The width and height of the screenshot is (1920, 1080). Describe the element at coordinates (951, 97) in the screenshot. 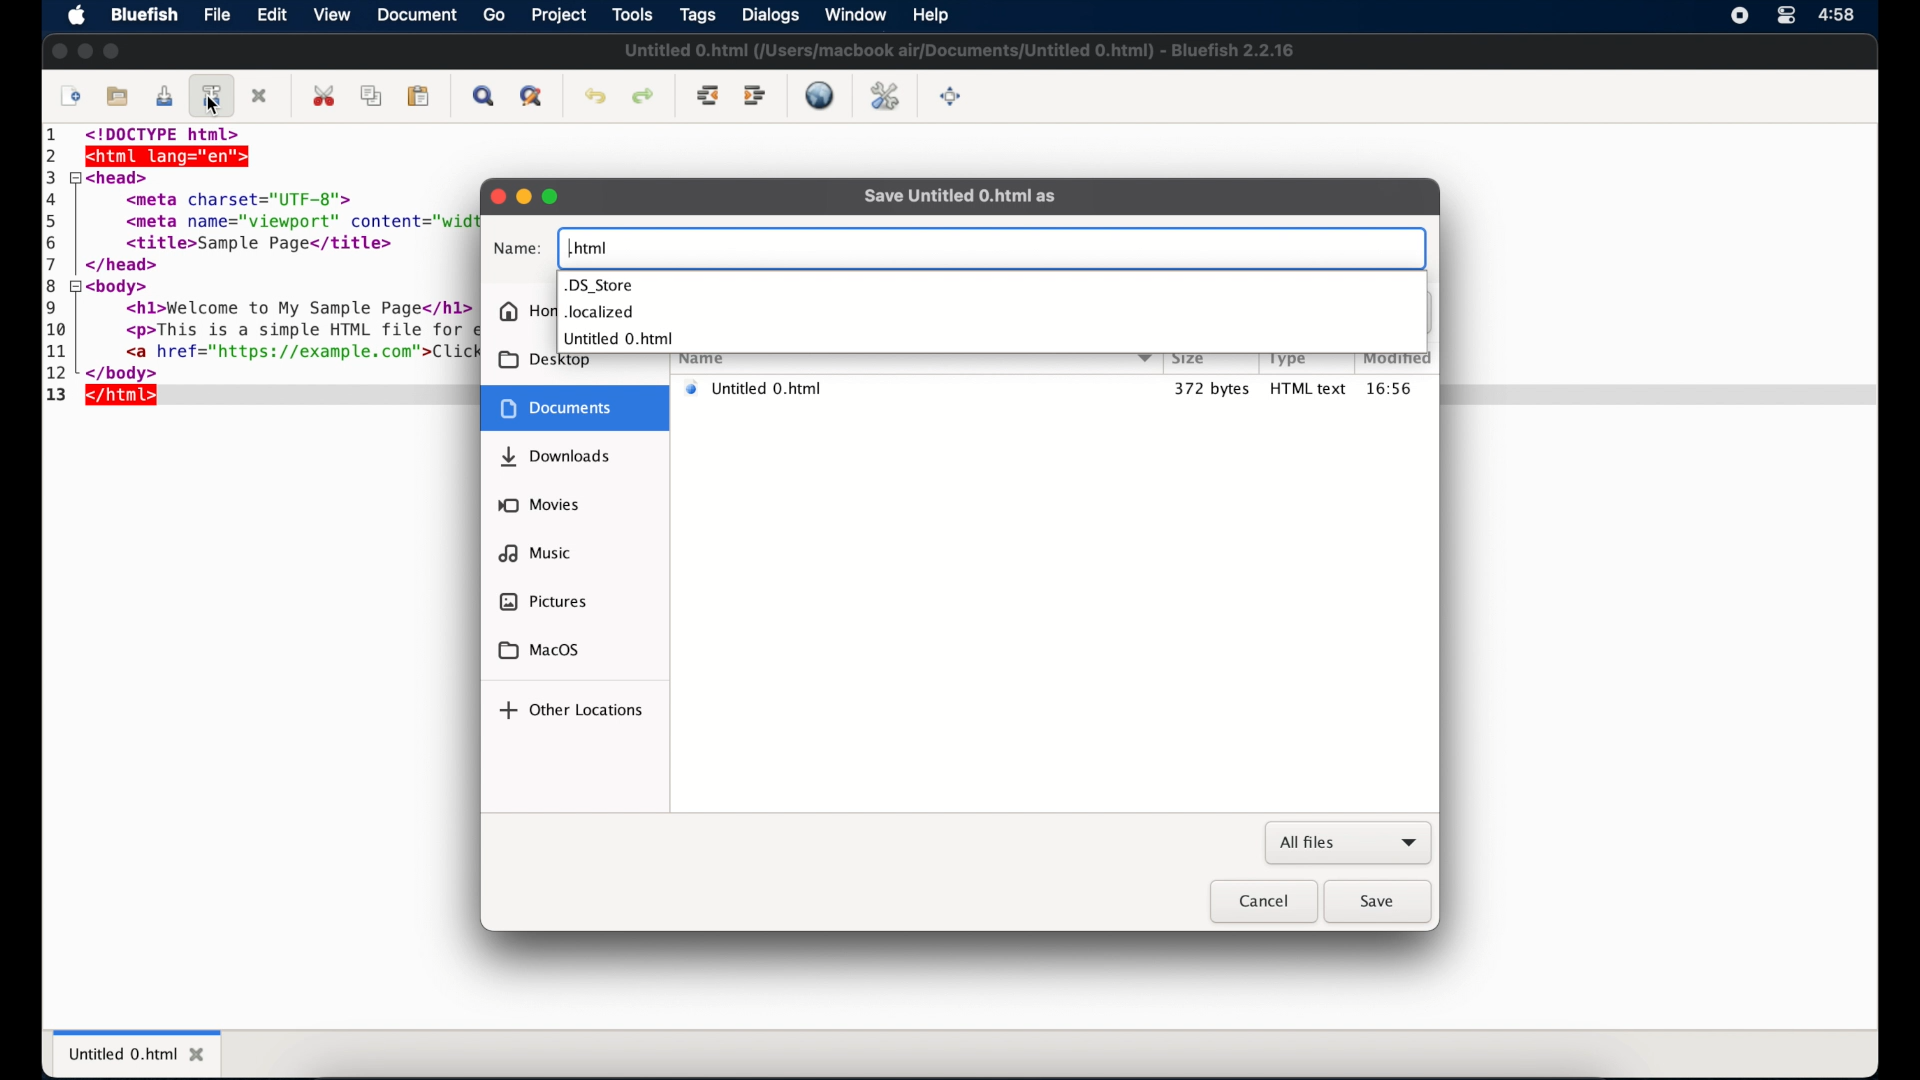

I see `full screen` at that location.